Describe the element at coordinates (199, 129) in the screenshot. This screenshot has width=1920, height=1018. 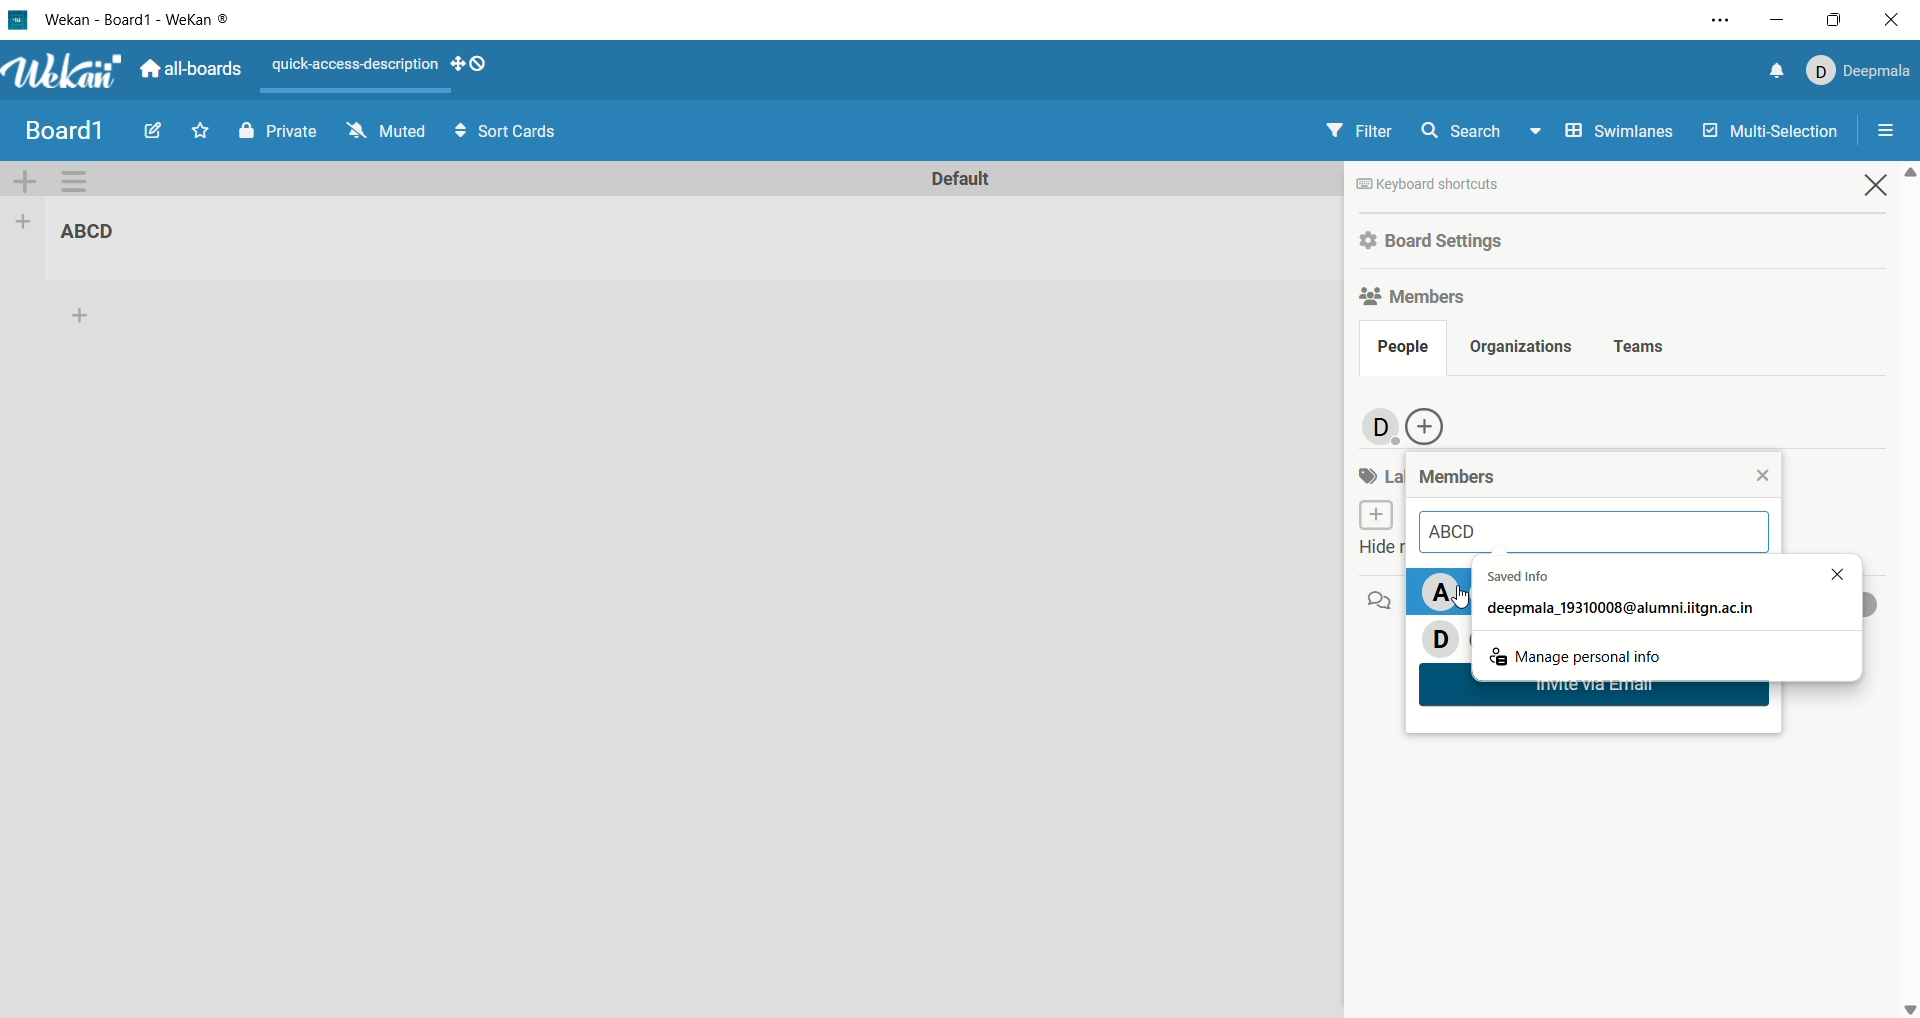
I see `favorite` at that location.